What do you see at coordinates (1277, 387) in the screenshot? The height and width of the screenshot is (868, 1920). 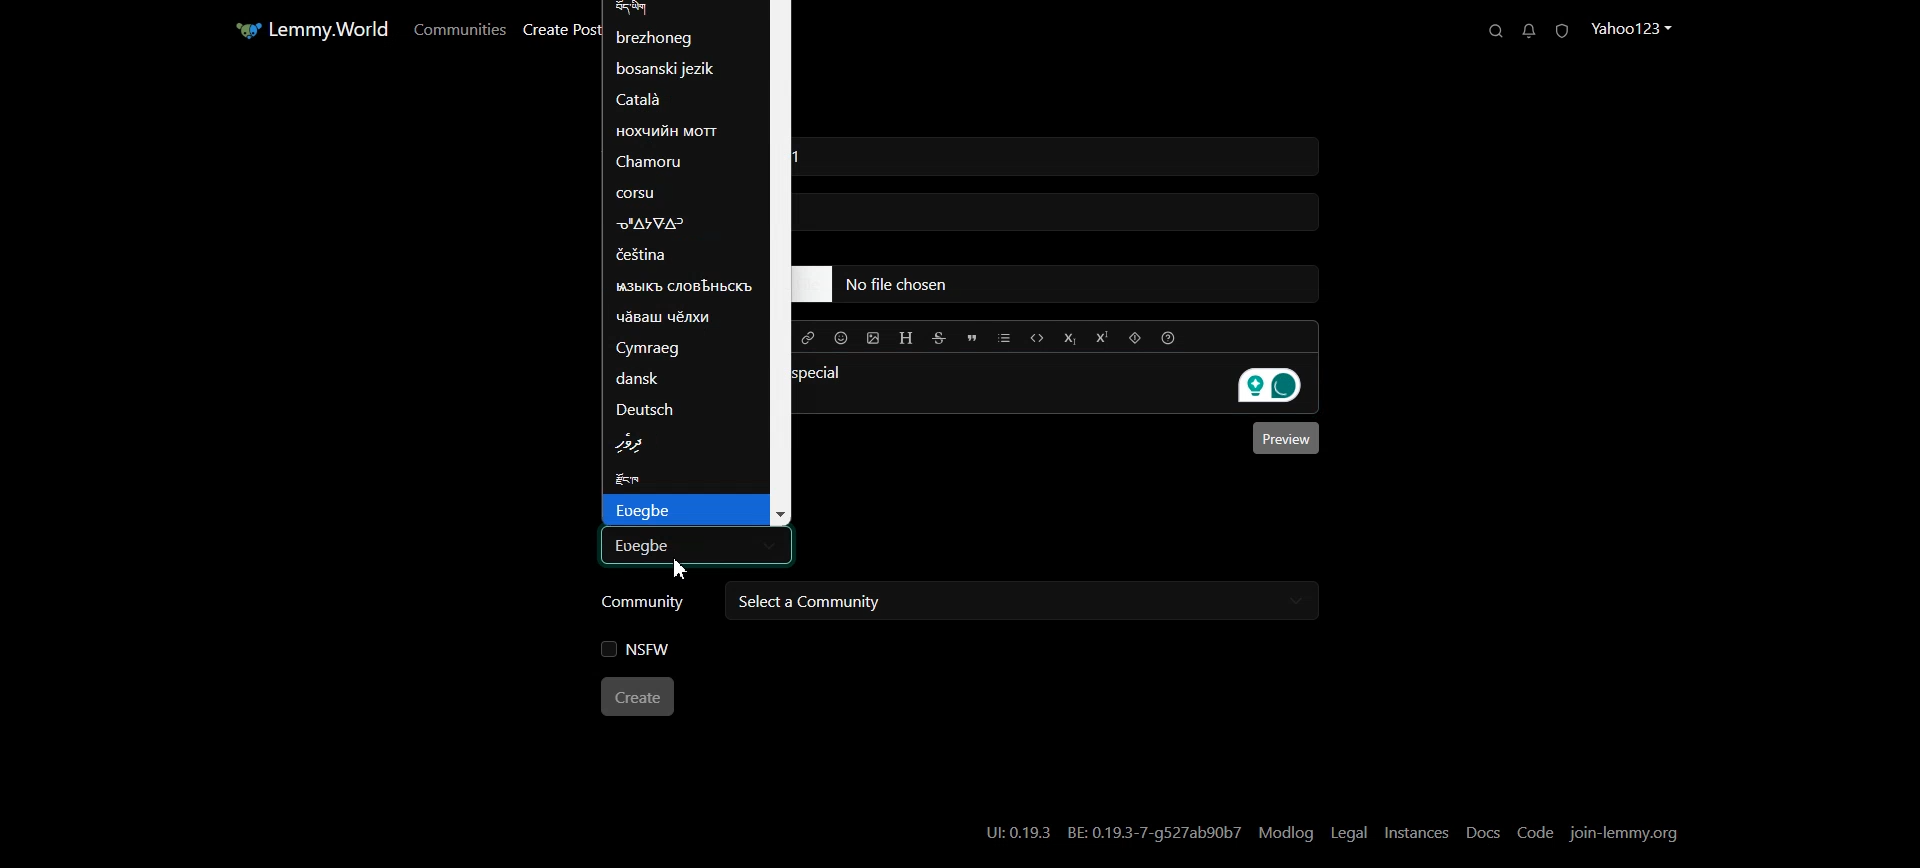 I see `Grammarly extension` at bounding box center [1277, 387].